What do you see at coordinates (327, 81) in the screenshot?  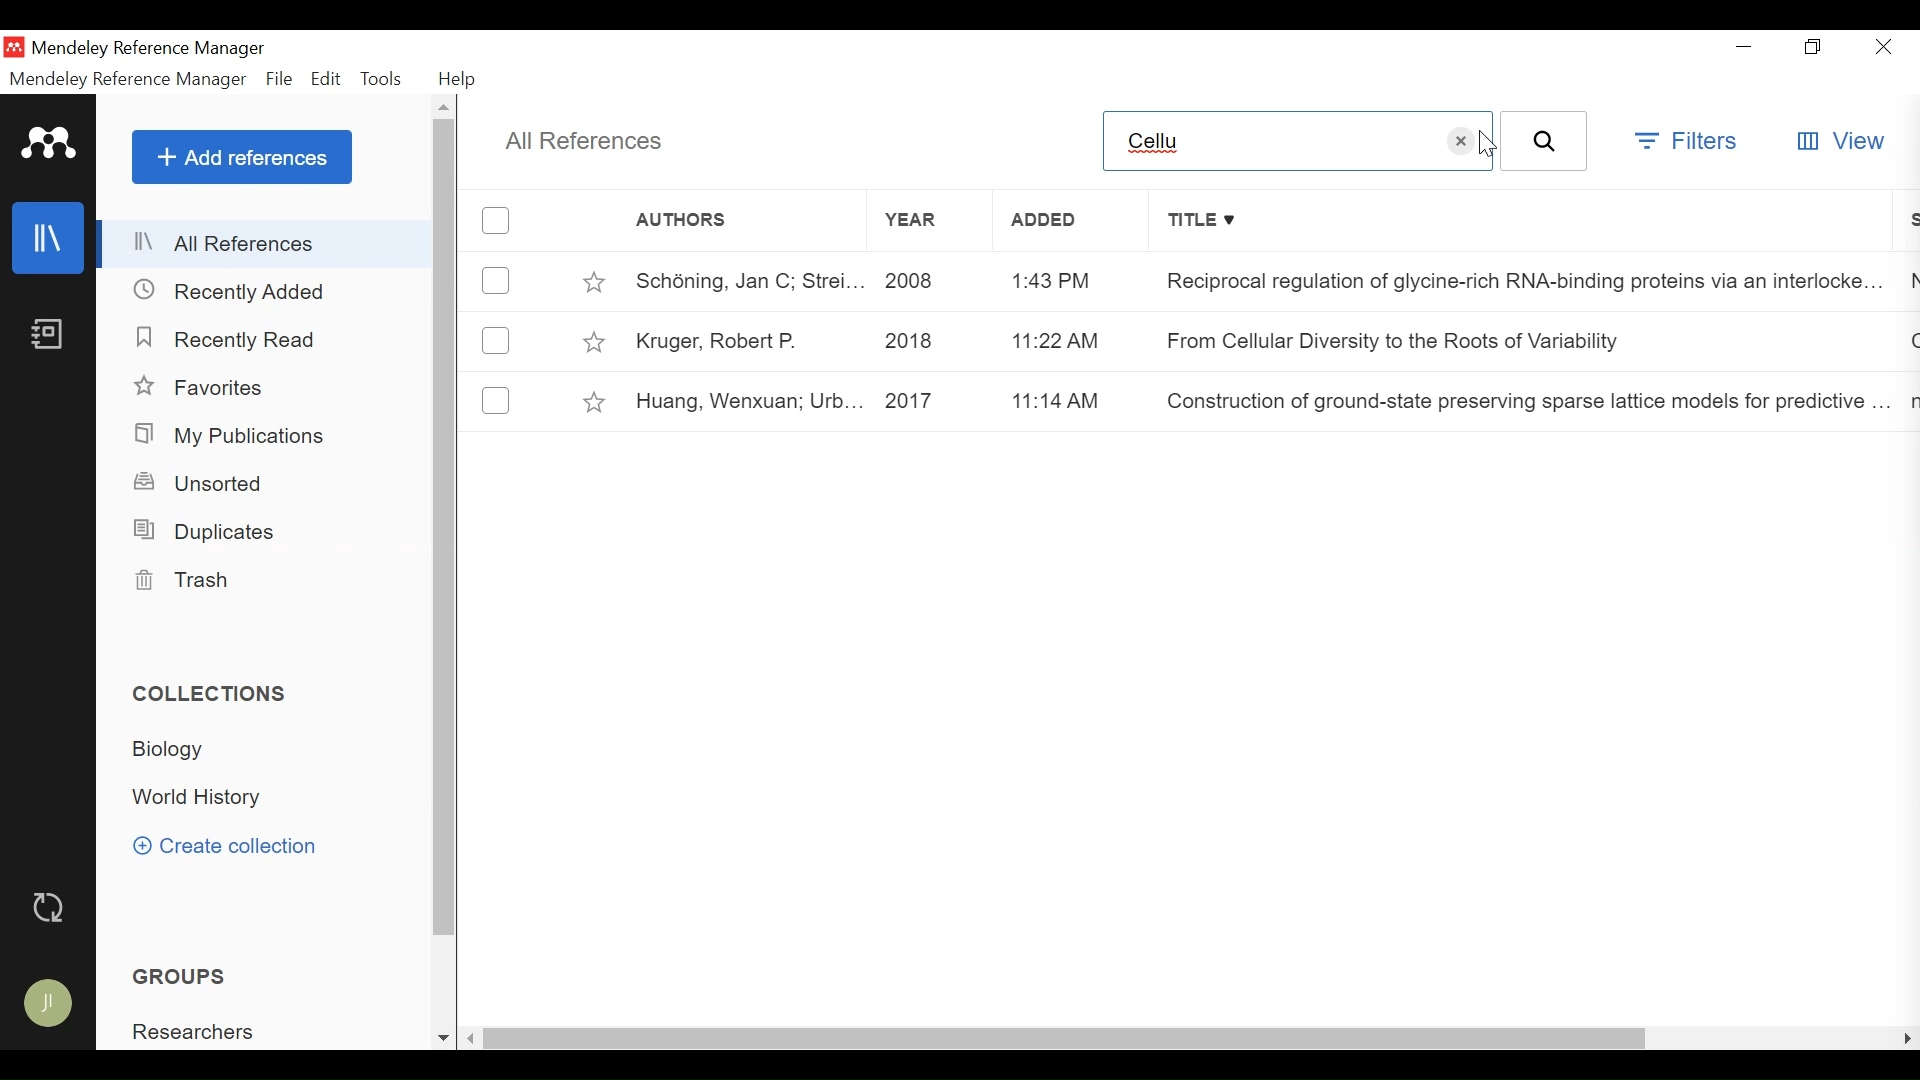 I see `Edit` at bounding box center [327, 81].